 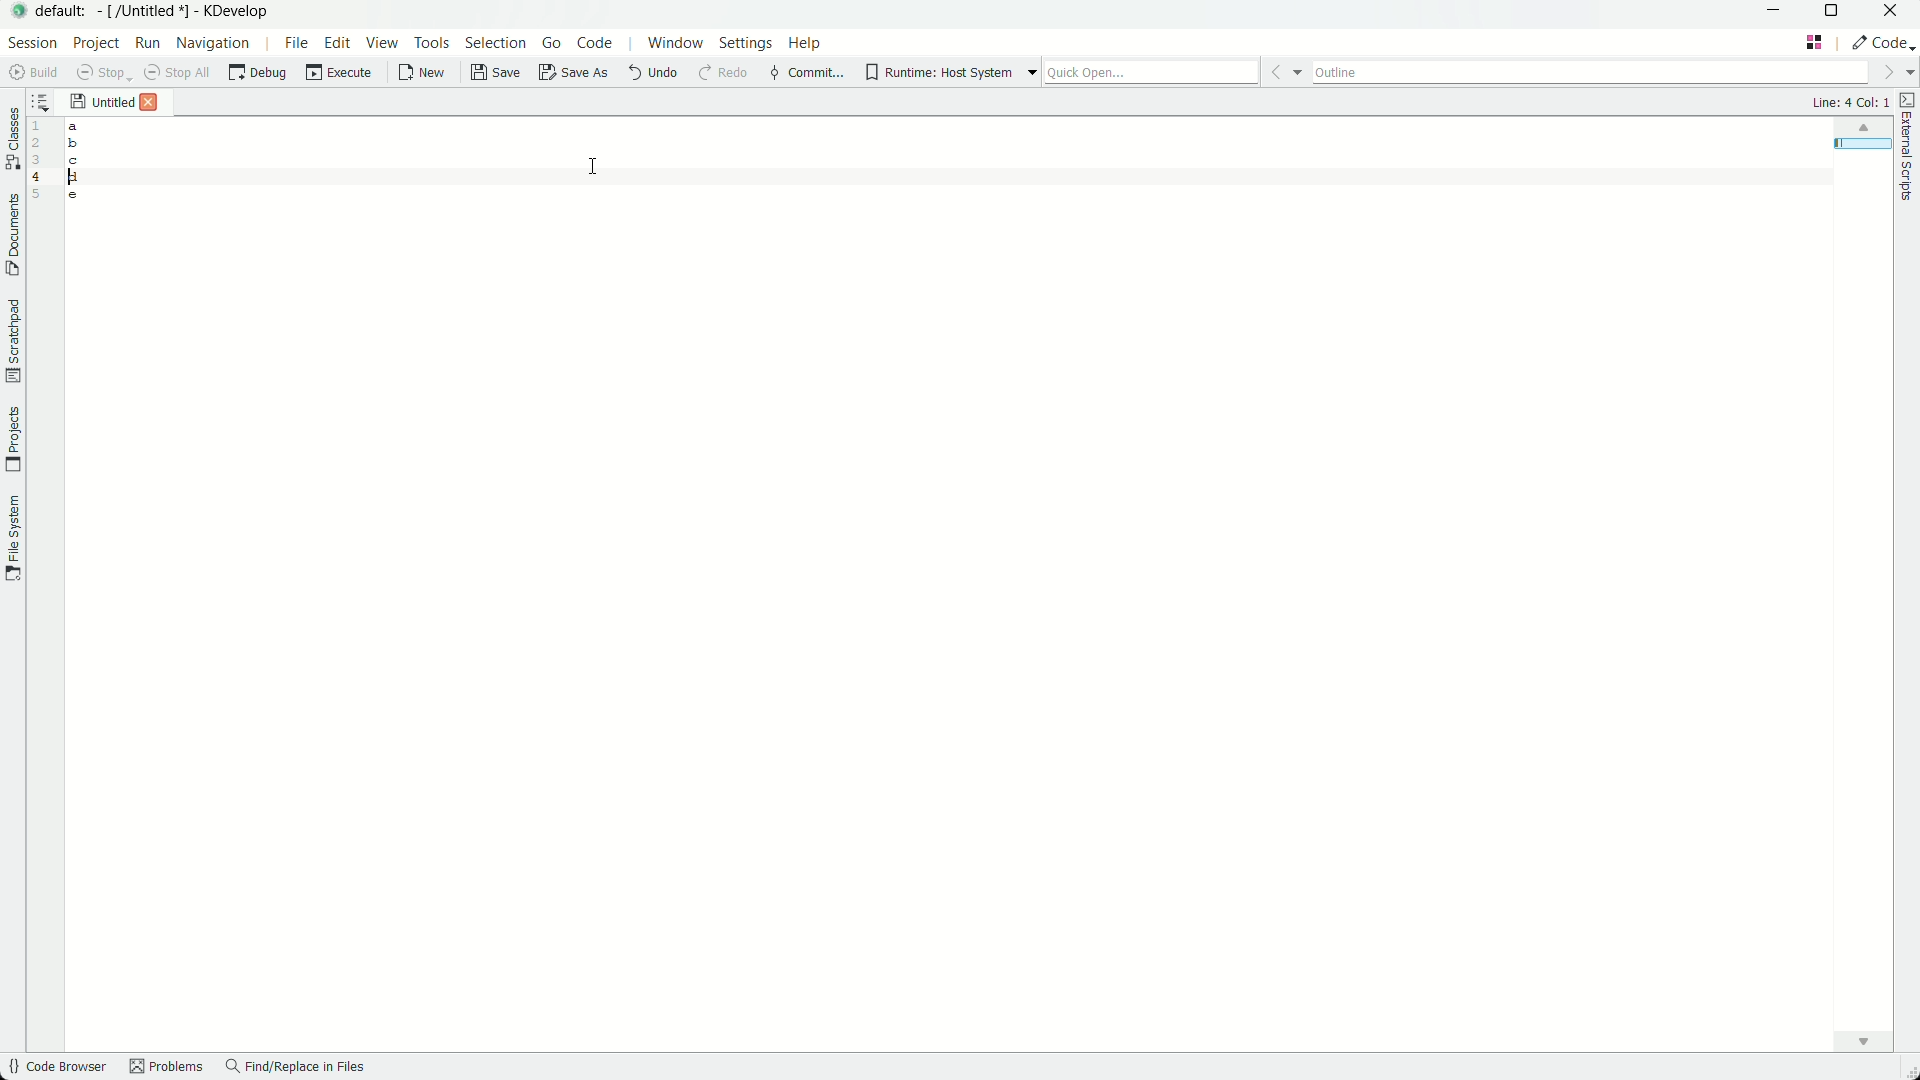 What do you see at coordinates (1832, 13) in the screenshot?
I see `maximize or restore` at bounding box center [1832, 13].